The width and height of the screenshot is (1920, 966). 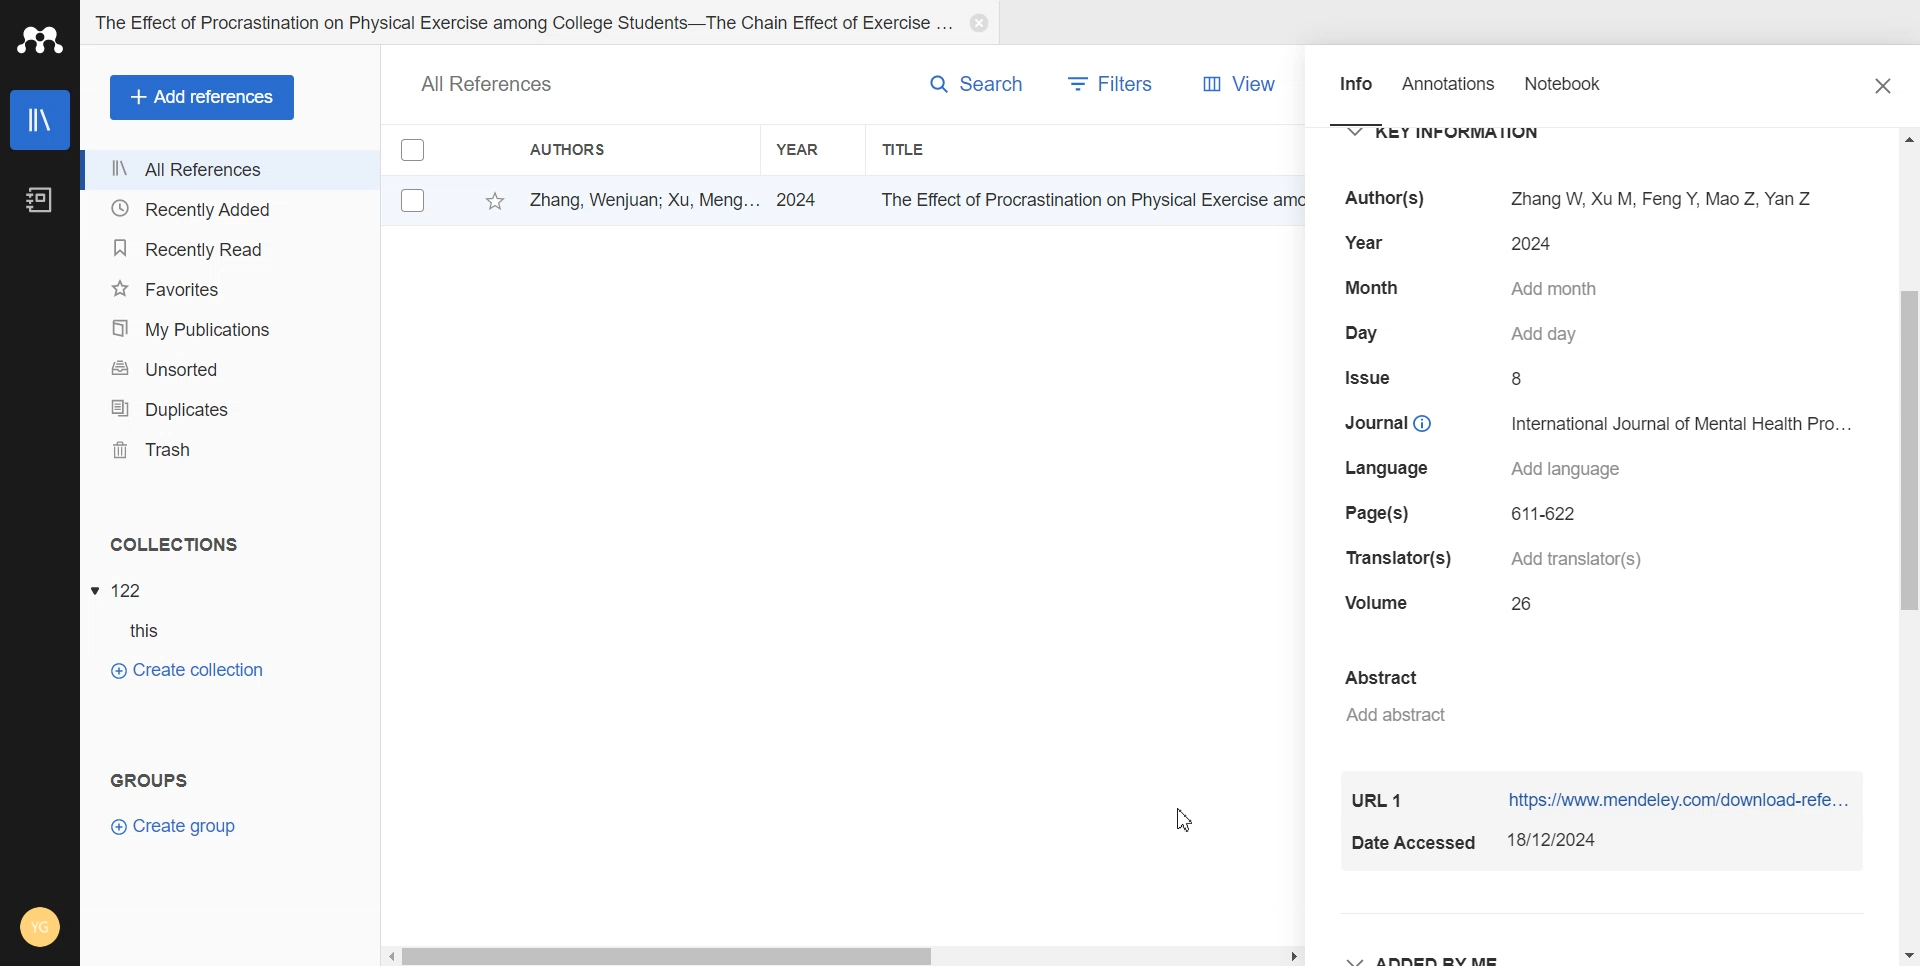 What do you see at coordinates (813, 148) in the screenshot?
I see `Year` at bounding box center [813, 148].